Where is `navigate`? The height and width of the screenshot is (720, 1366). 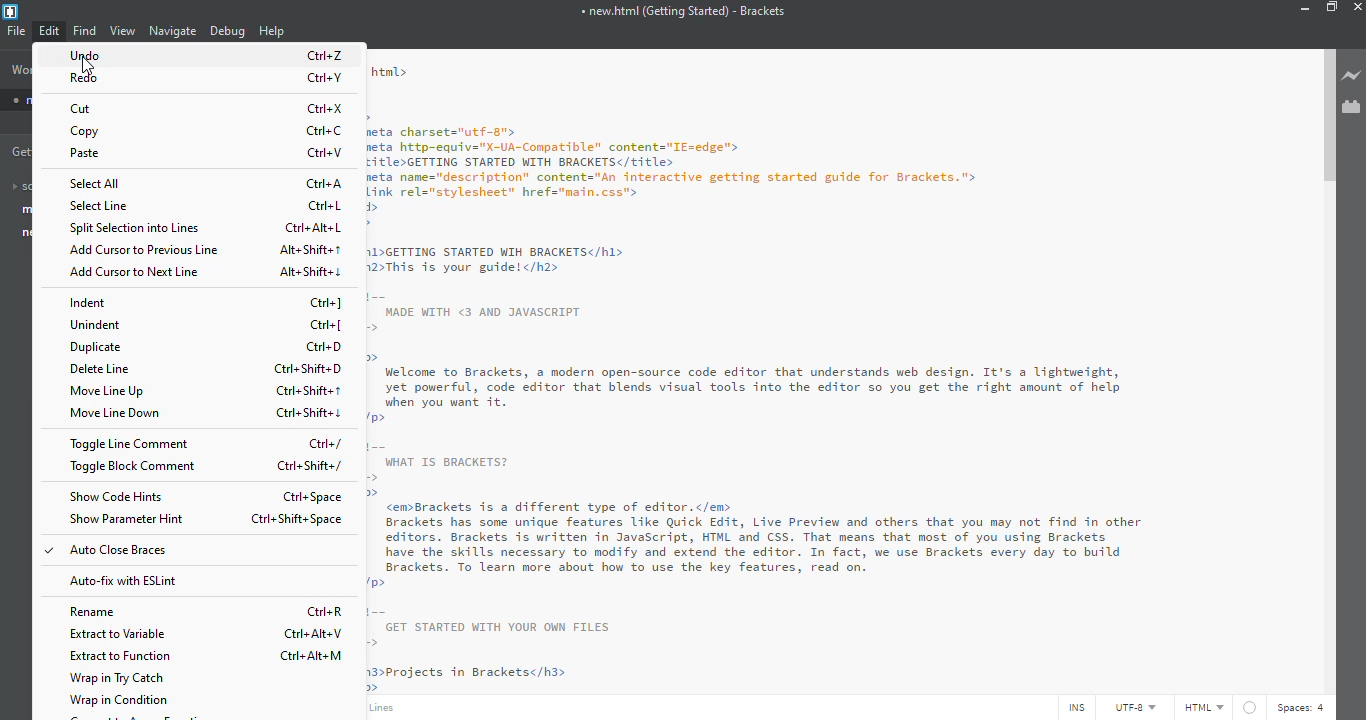
navigate is located at coordinates (174, 30).